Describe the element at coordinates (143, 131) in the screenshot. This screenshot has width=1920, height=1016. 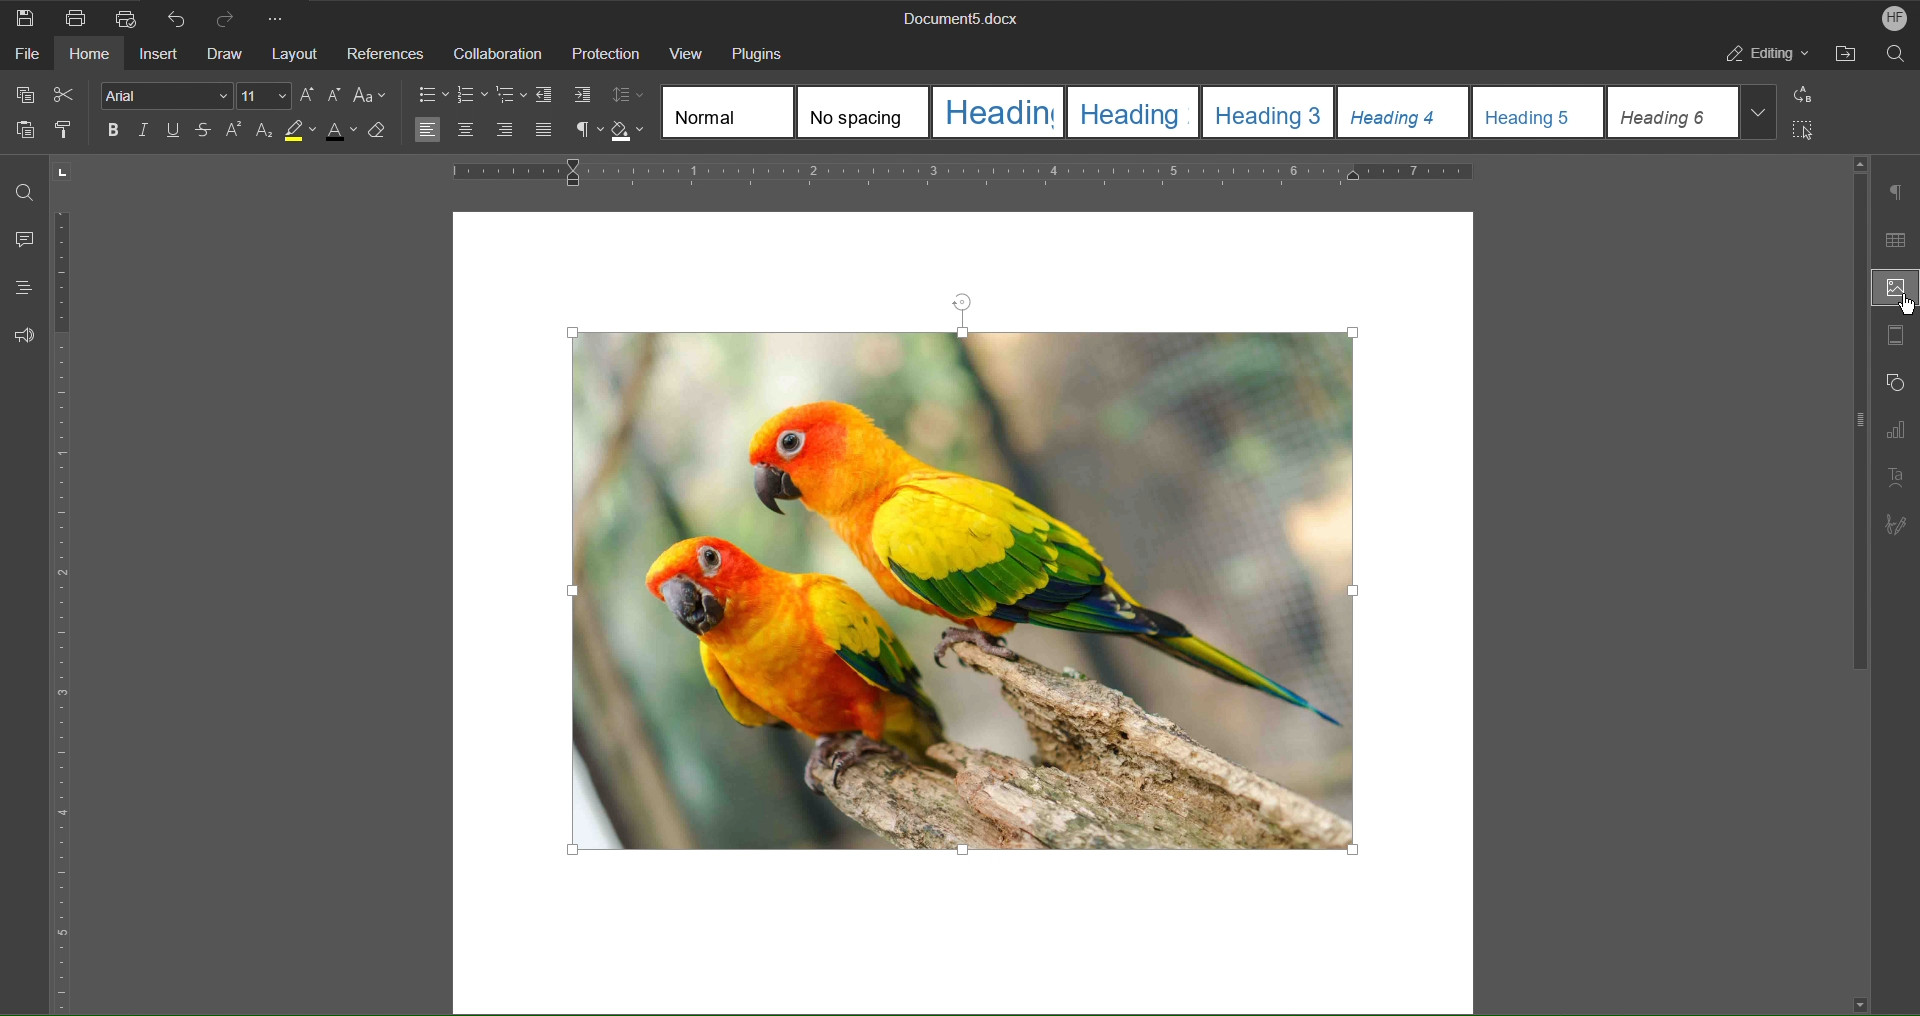
I see `Italic` at that location.